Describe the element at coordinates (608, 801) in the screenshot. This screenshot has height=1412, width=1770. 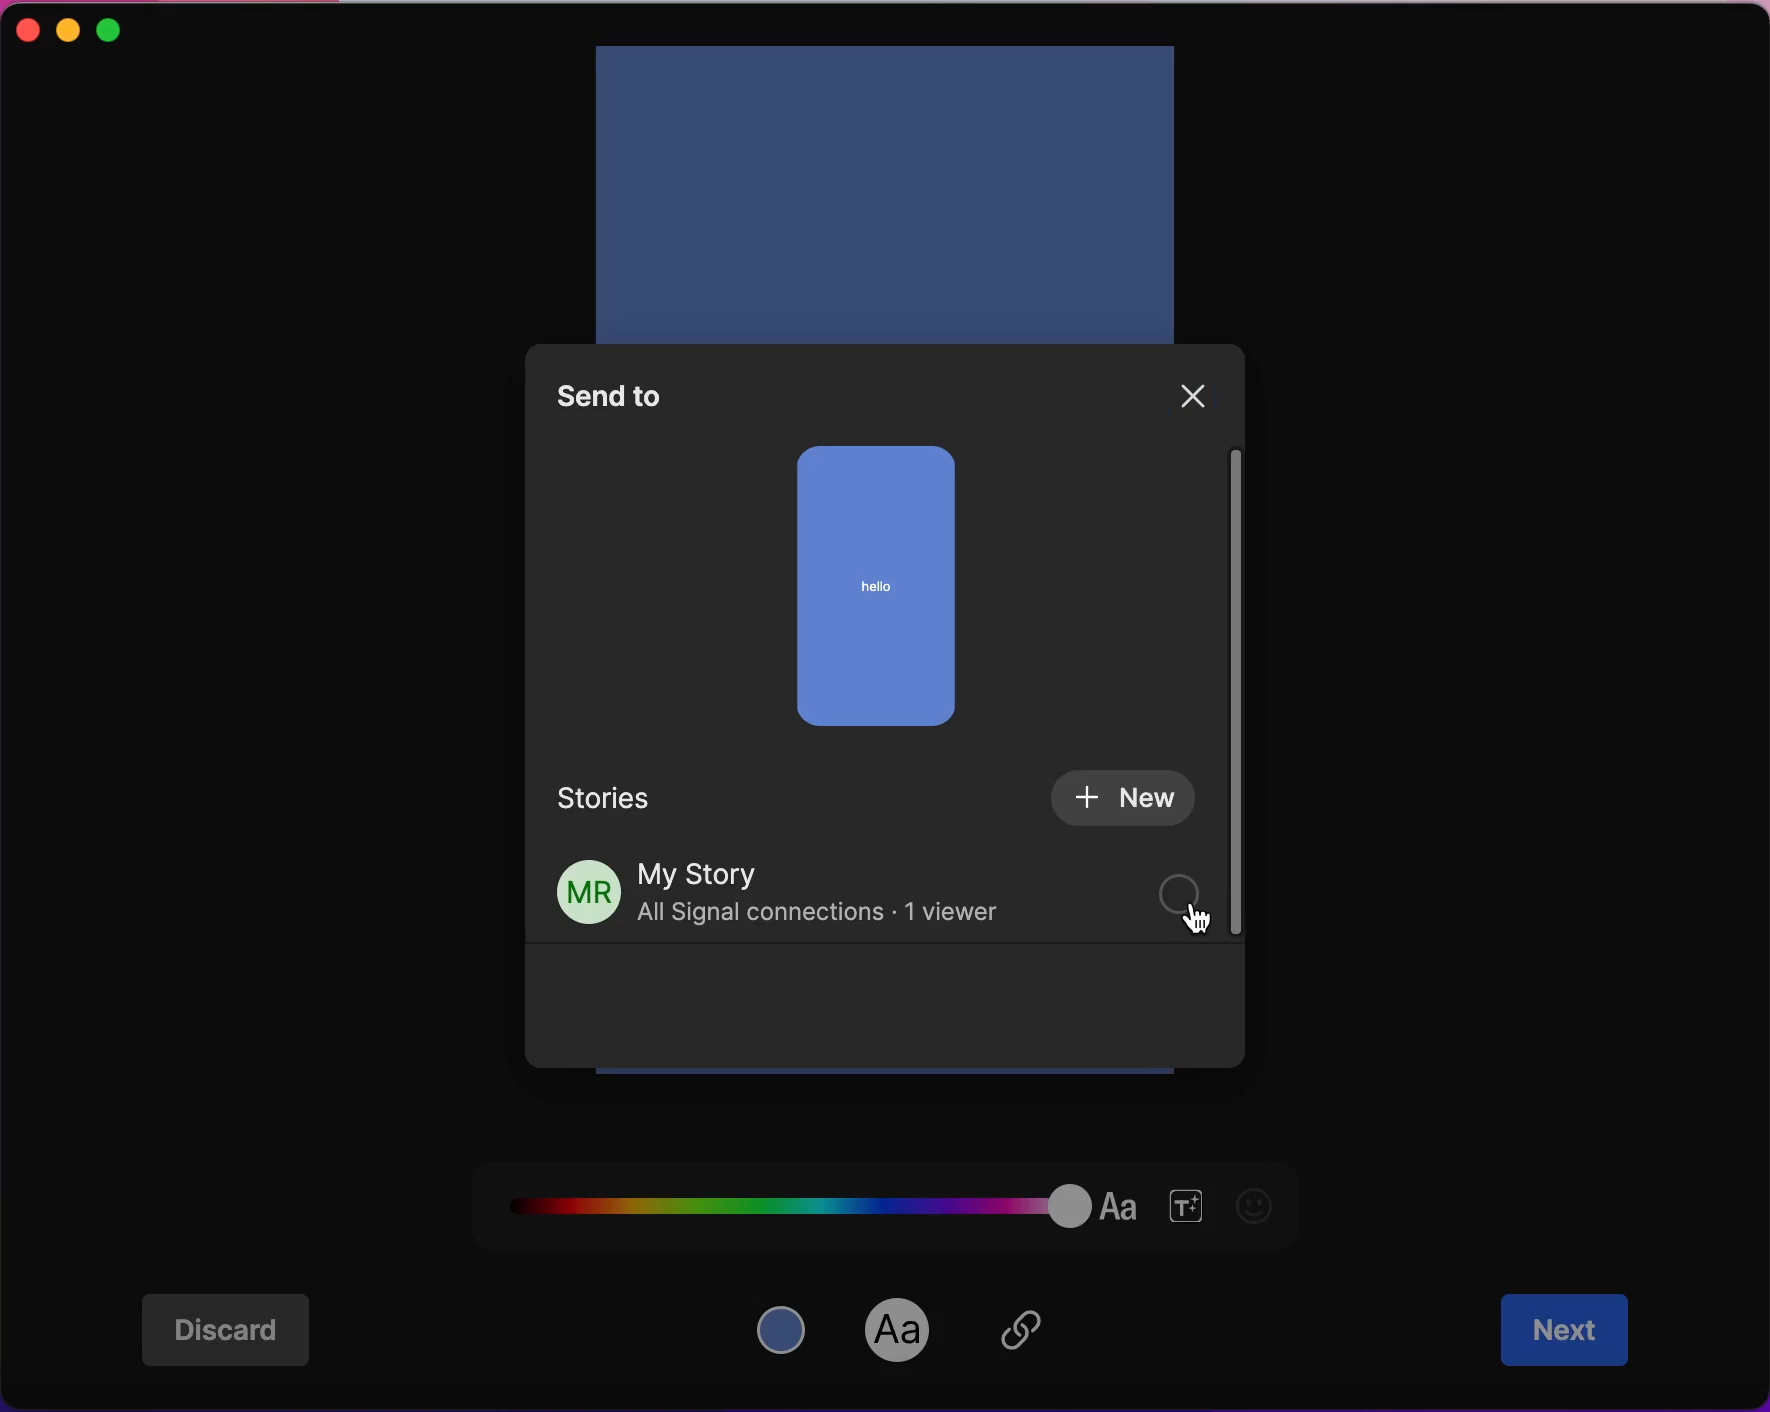
I see `stories` at that location.